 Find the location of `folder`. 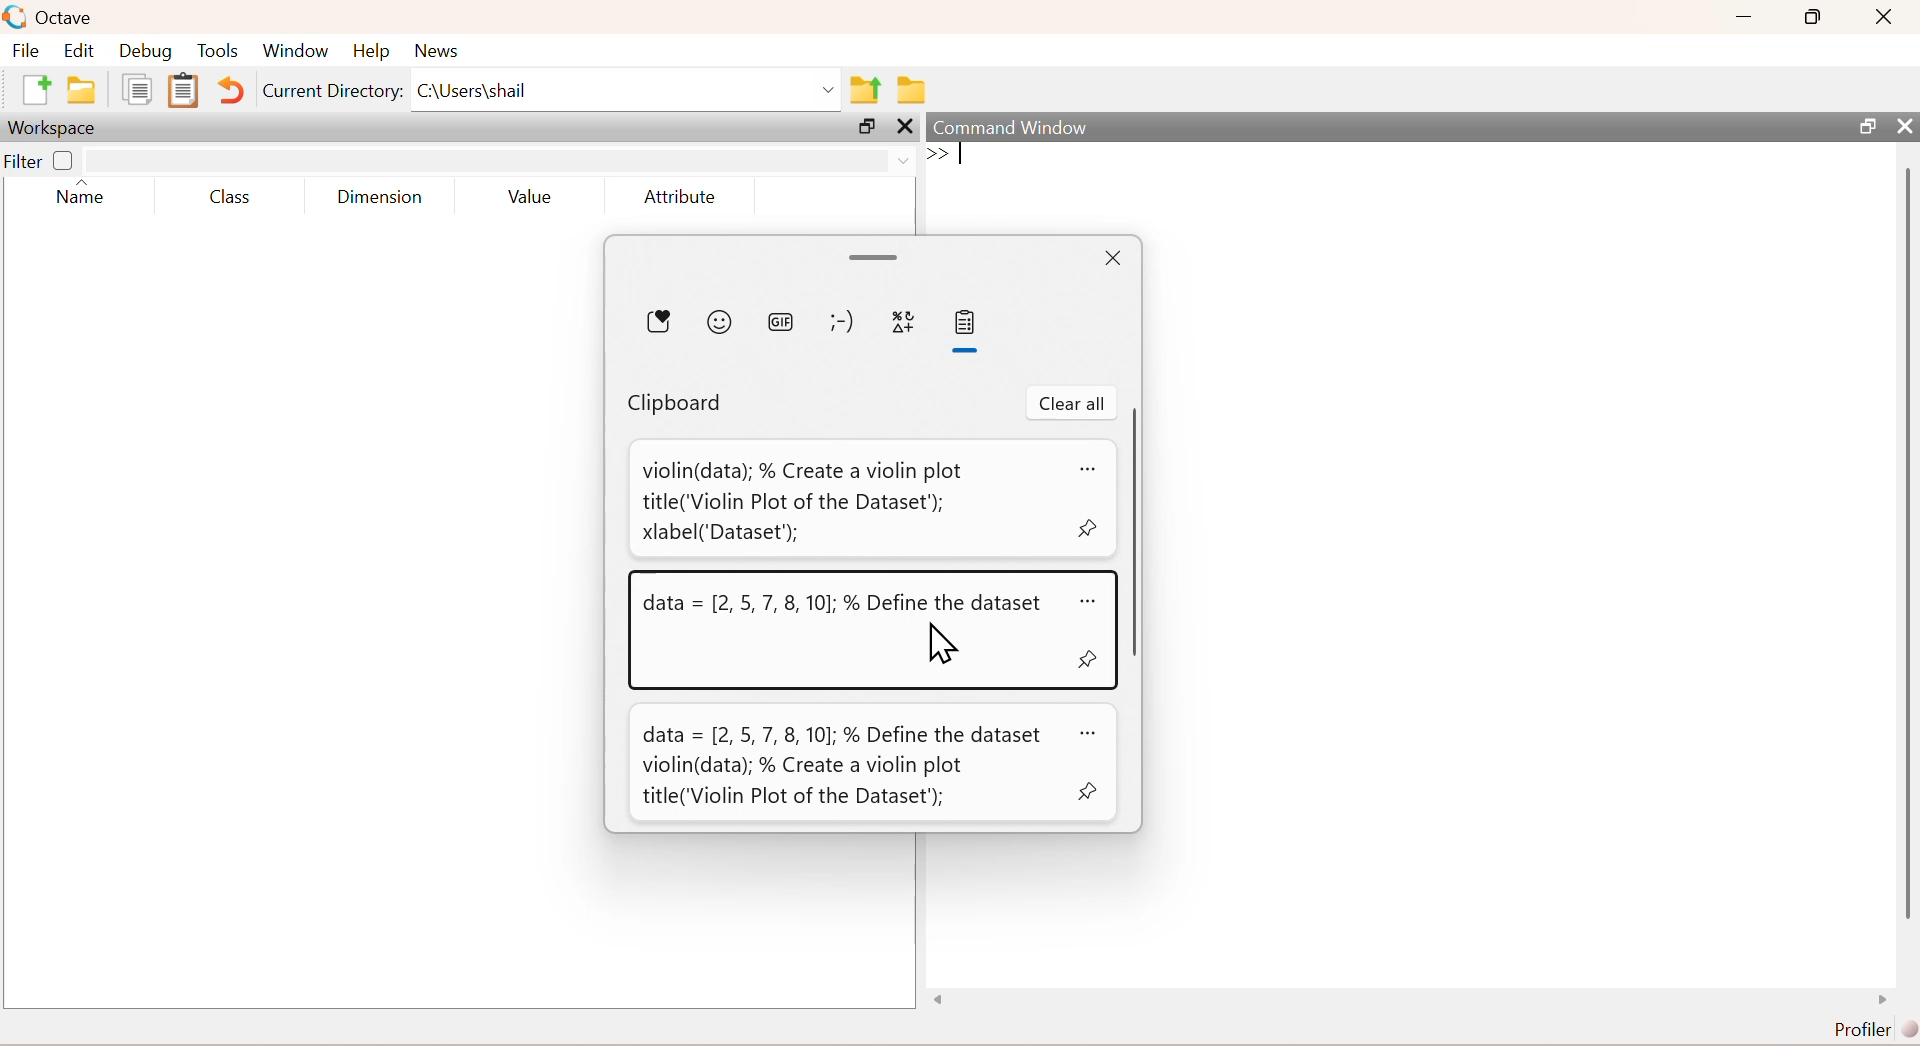

folder is located at coordinates (914, 90).